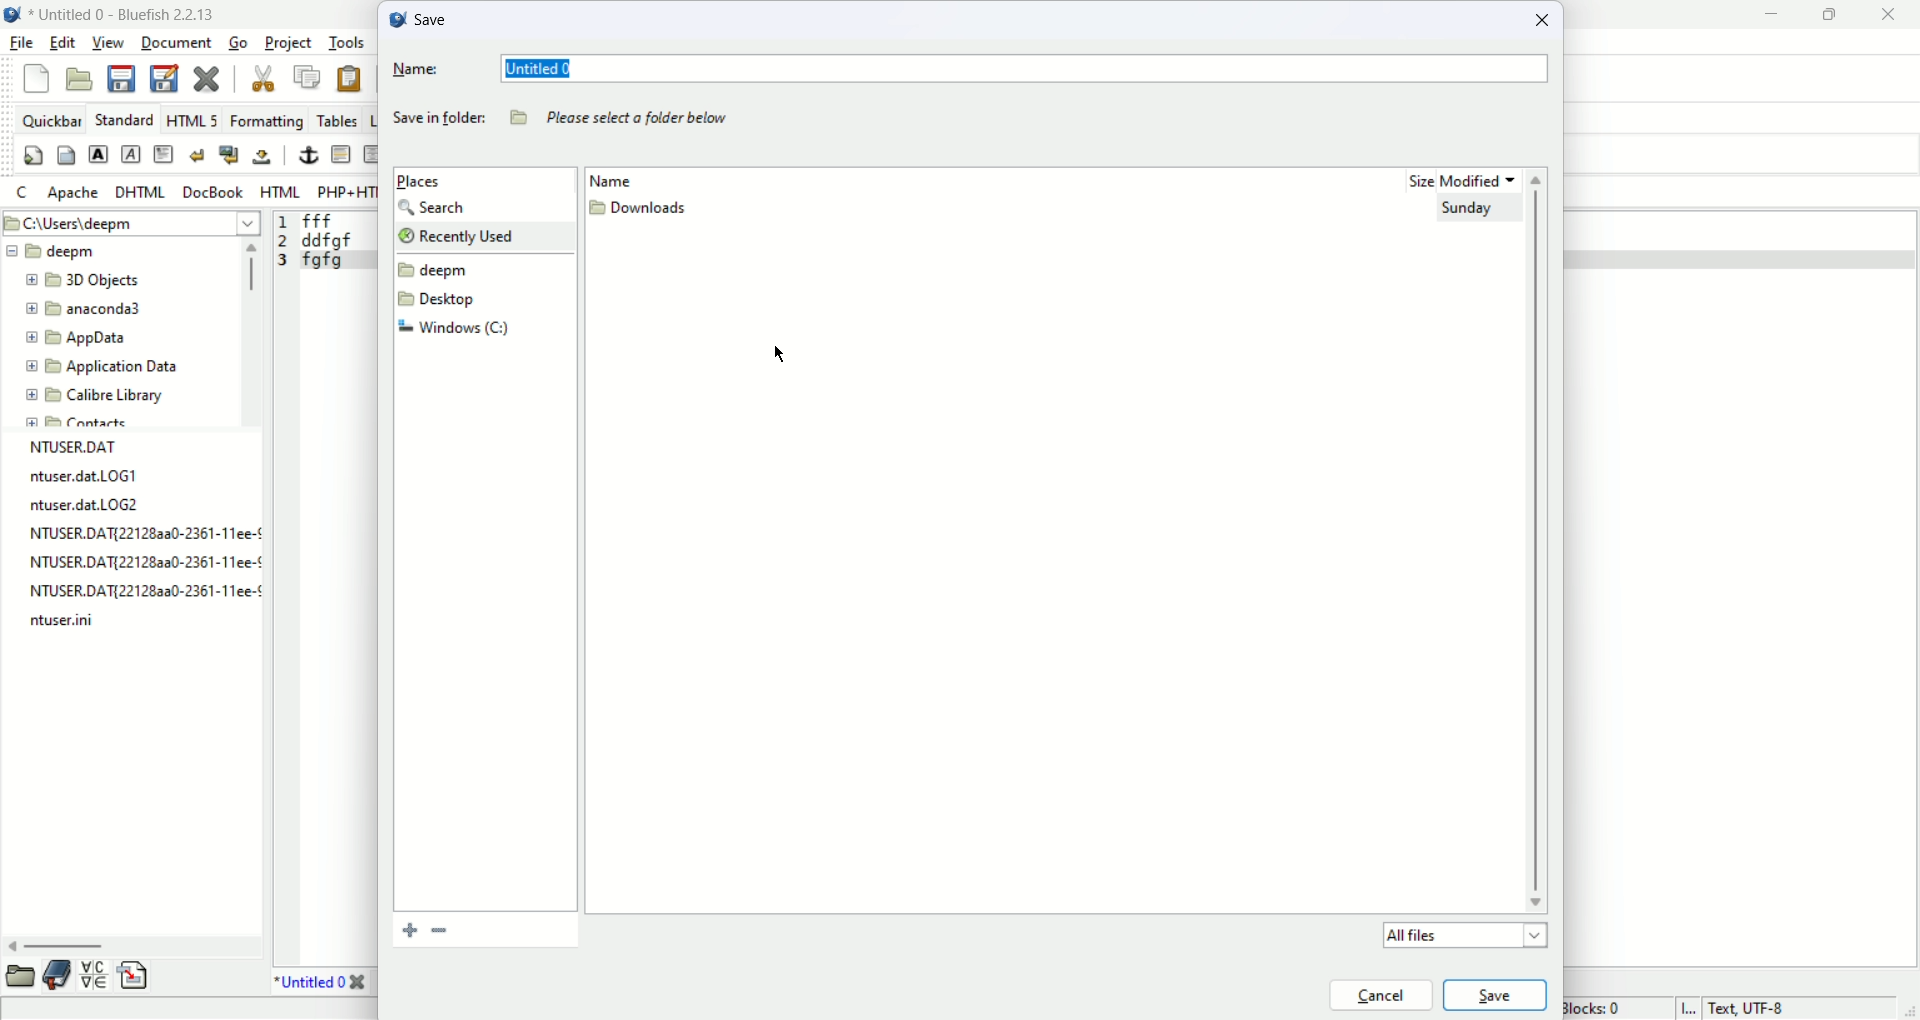 The height and width of the screenshot is (1020, 1920). What do you see at coordinates (1409, 181) in the screenshot?
I see `size` at bounding box center [1409, 181].